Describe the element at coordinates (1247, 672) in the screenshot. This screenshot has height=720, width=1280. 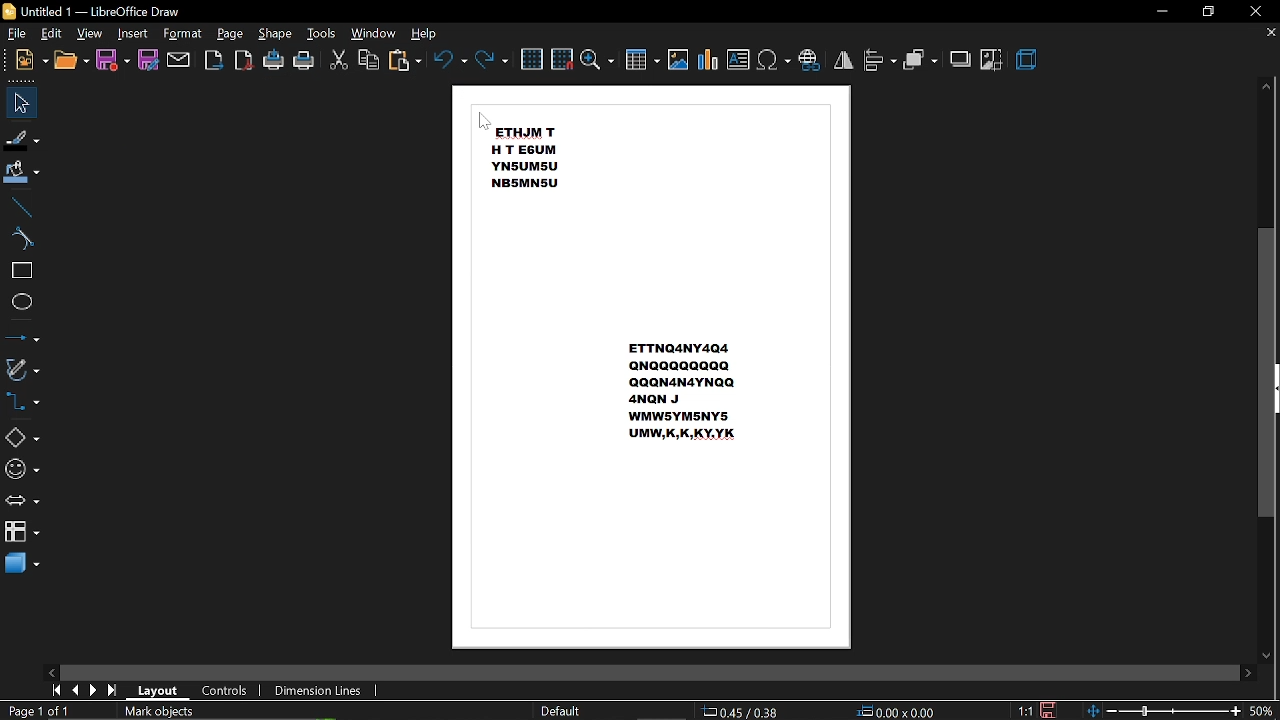
I see `move right` at that location.